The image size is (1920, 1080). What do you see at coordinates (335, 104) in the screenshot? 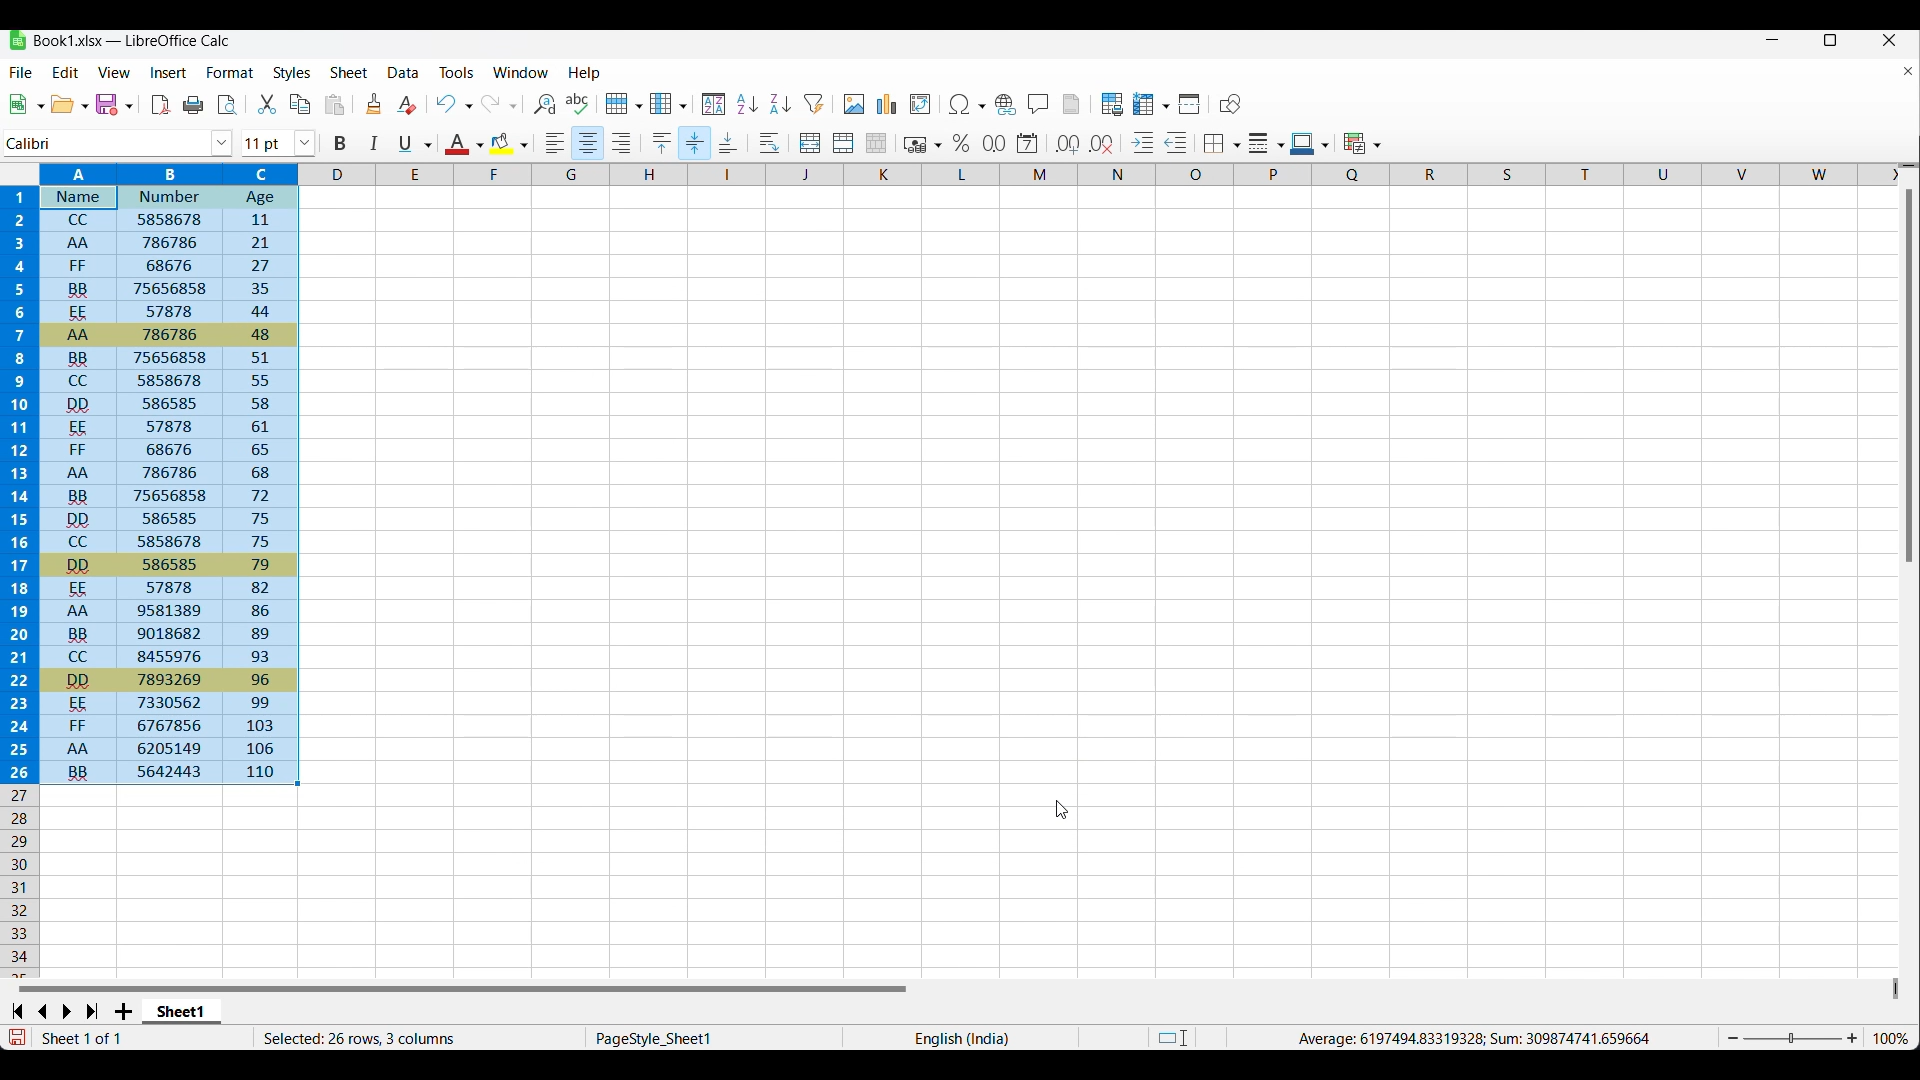
I see `Paste` at bounding box center [335, 104].